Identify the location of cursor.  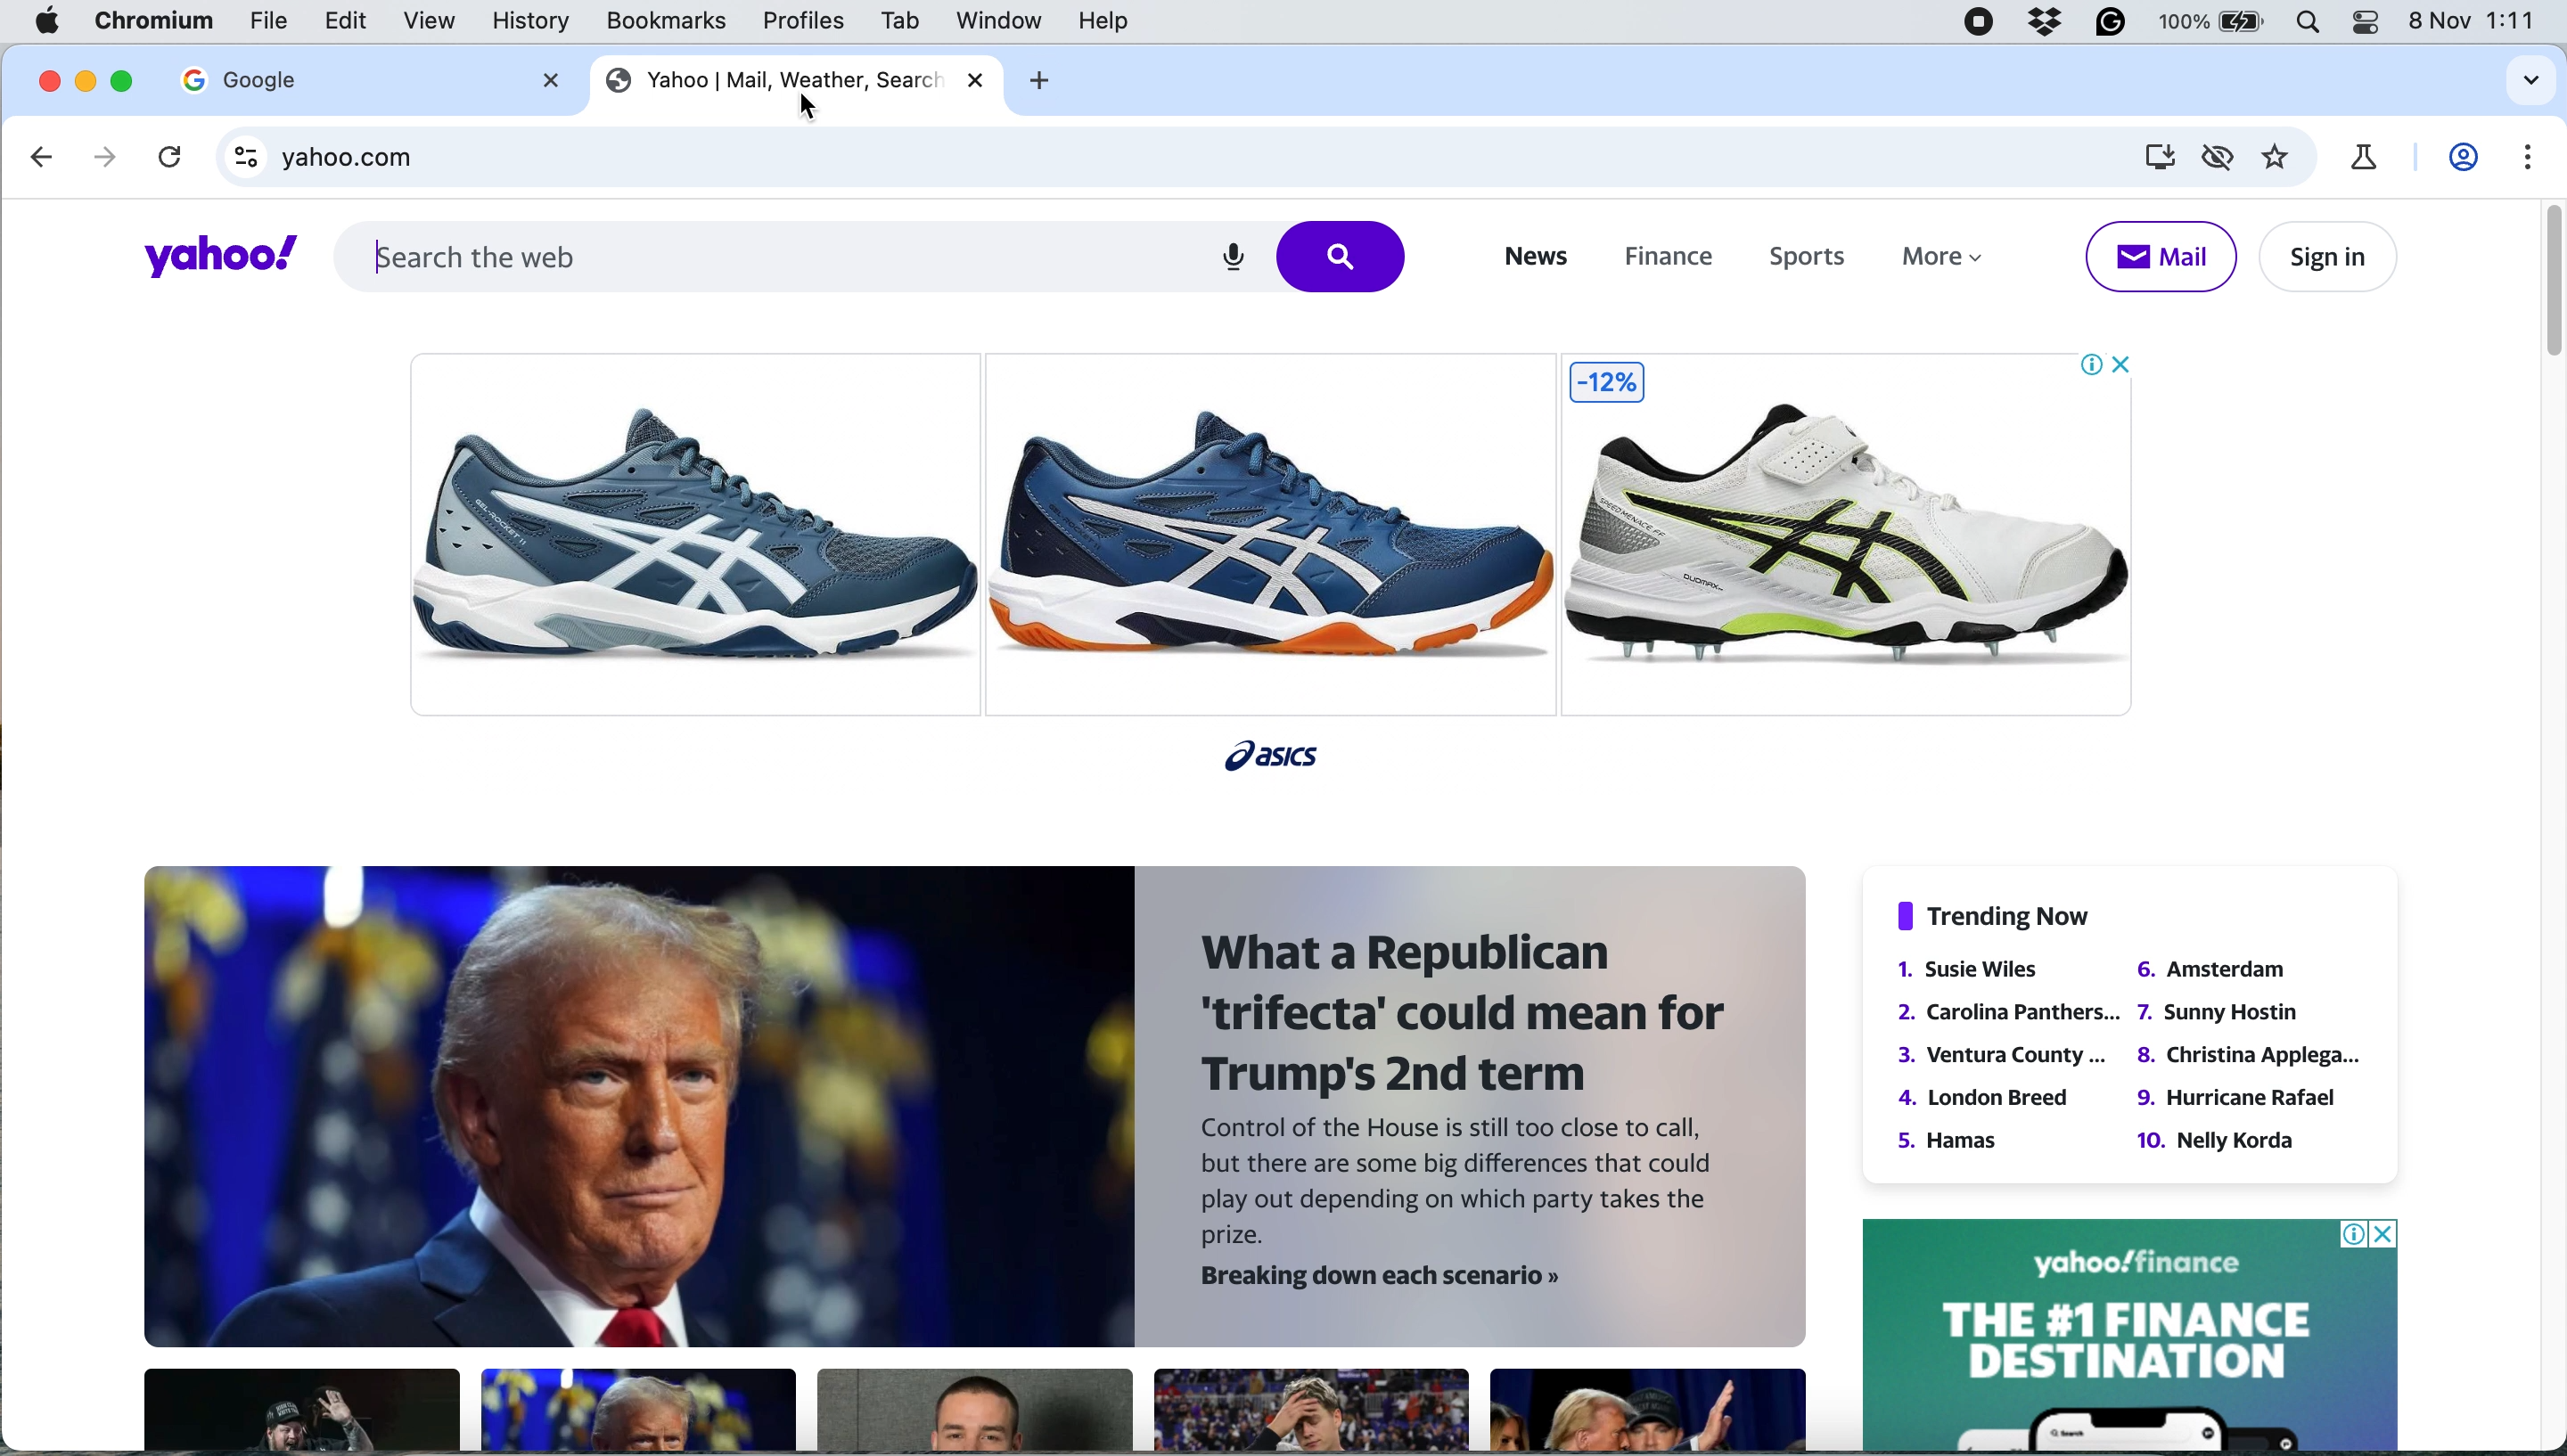
(798, 107).